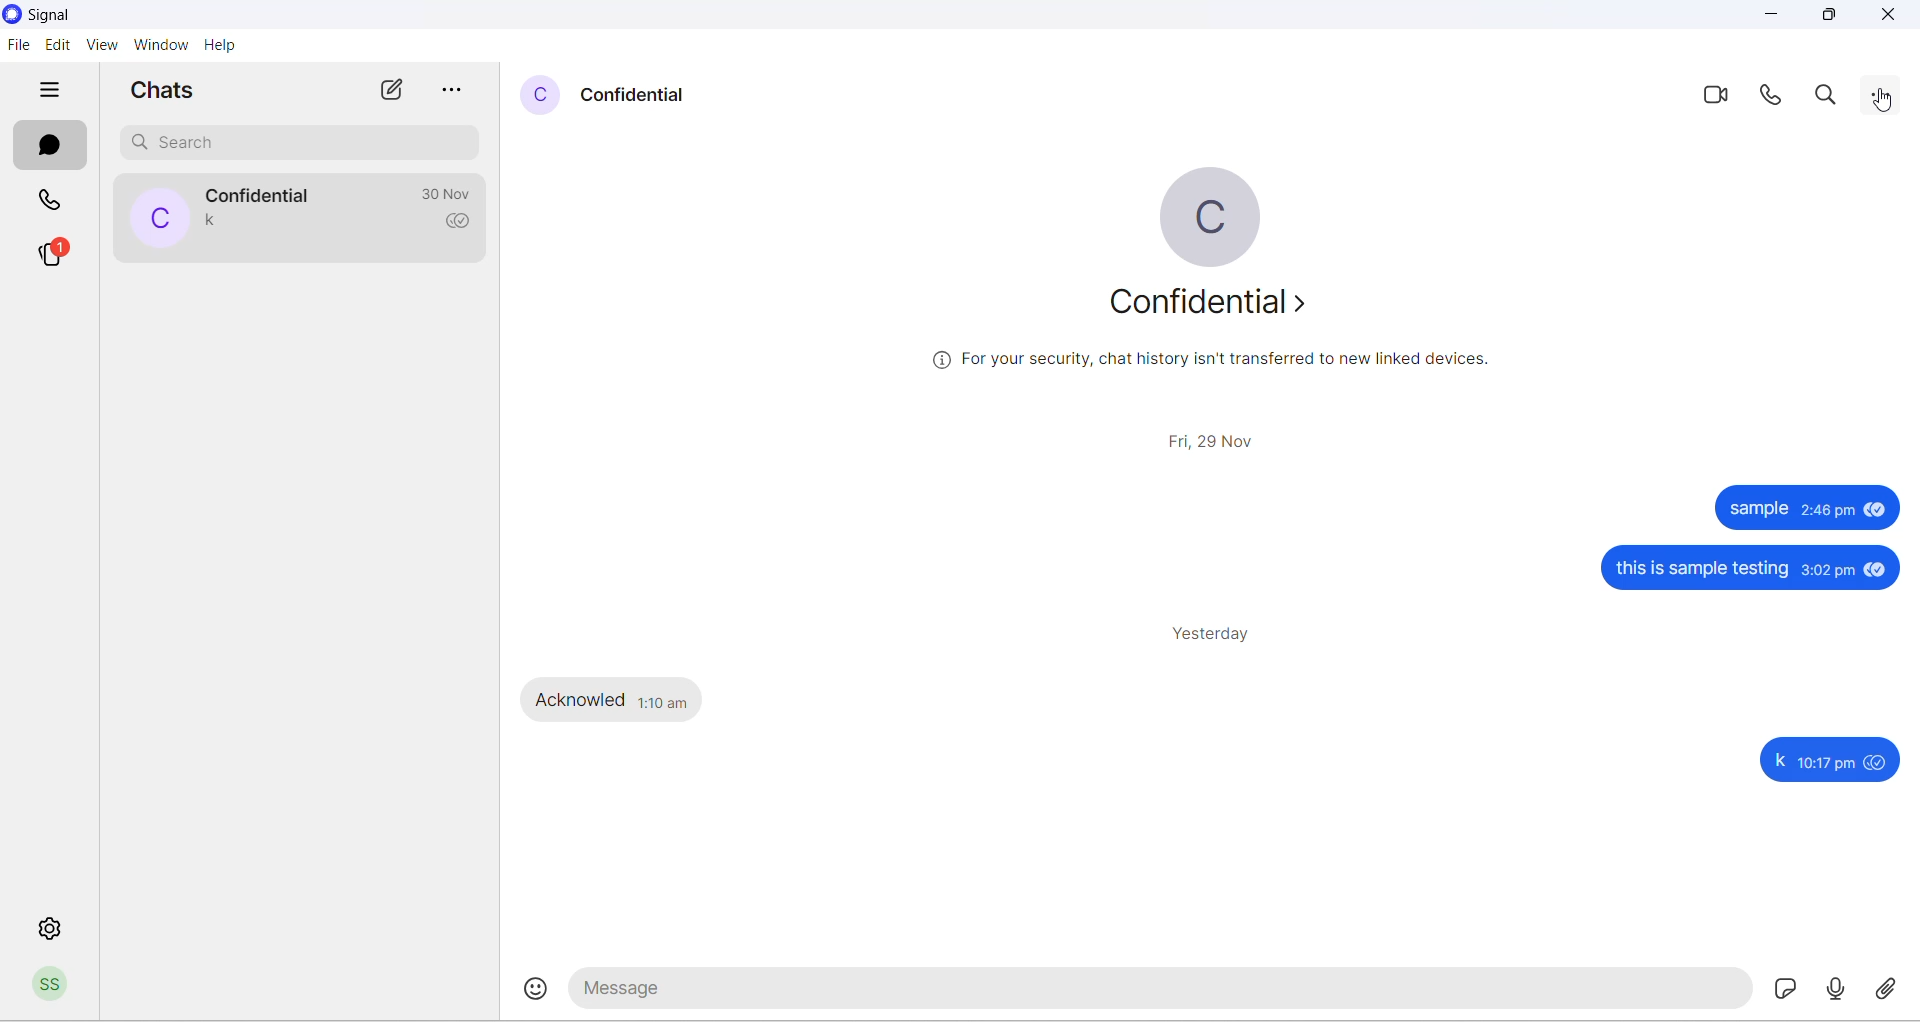 The height and width of the screenshot is (1022, 1920). What do you see at coordinates (1216, 440) in the screenshot?
I see `date` at bounding box center [1216, 440].